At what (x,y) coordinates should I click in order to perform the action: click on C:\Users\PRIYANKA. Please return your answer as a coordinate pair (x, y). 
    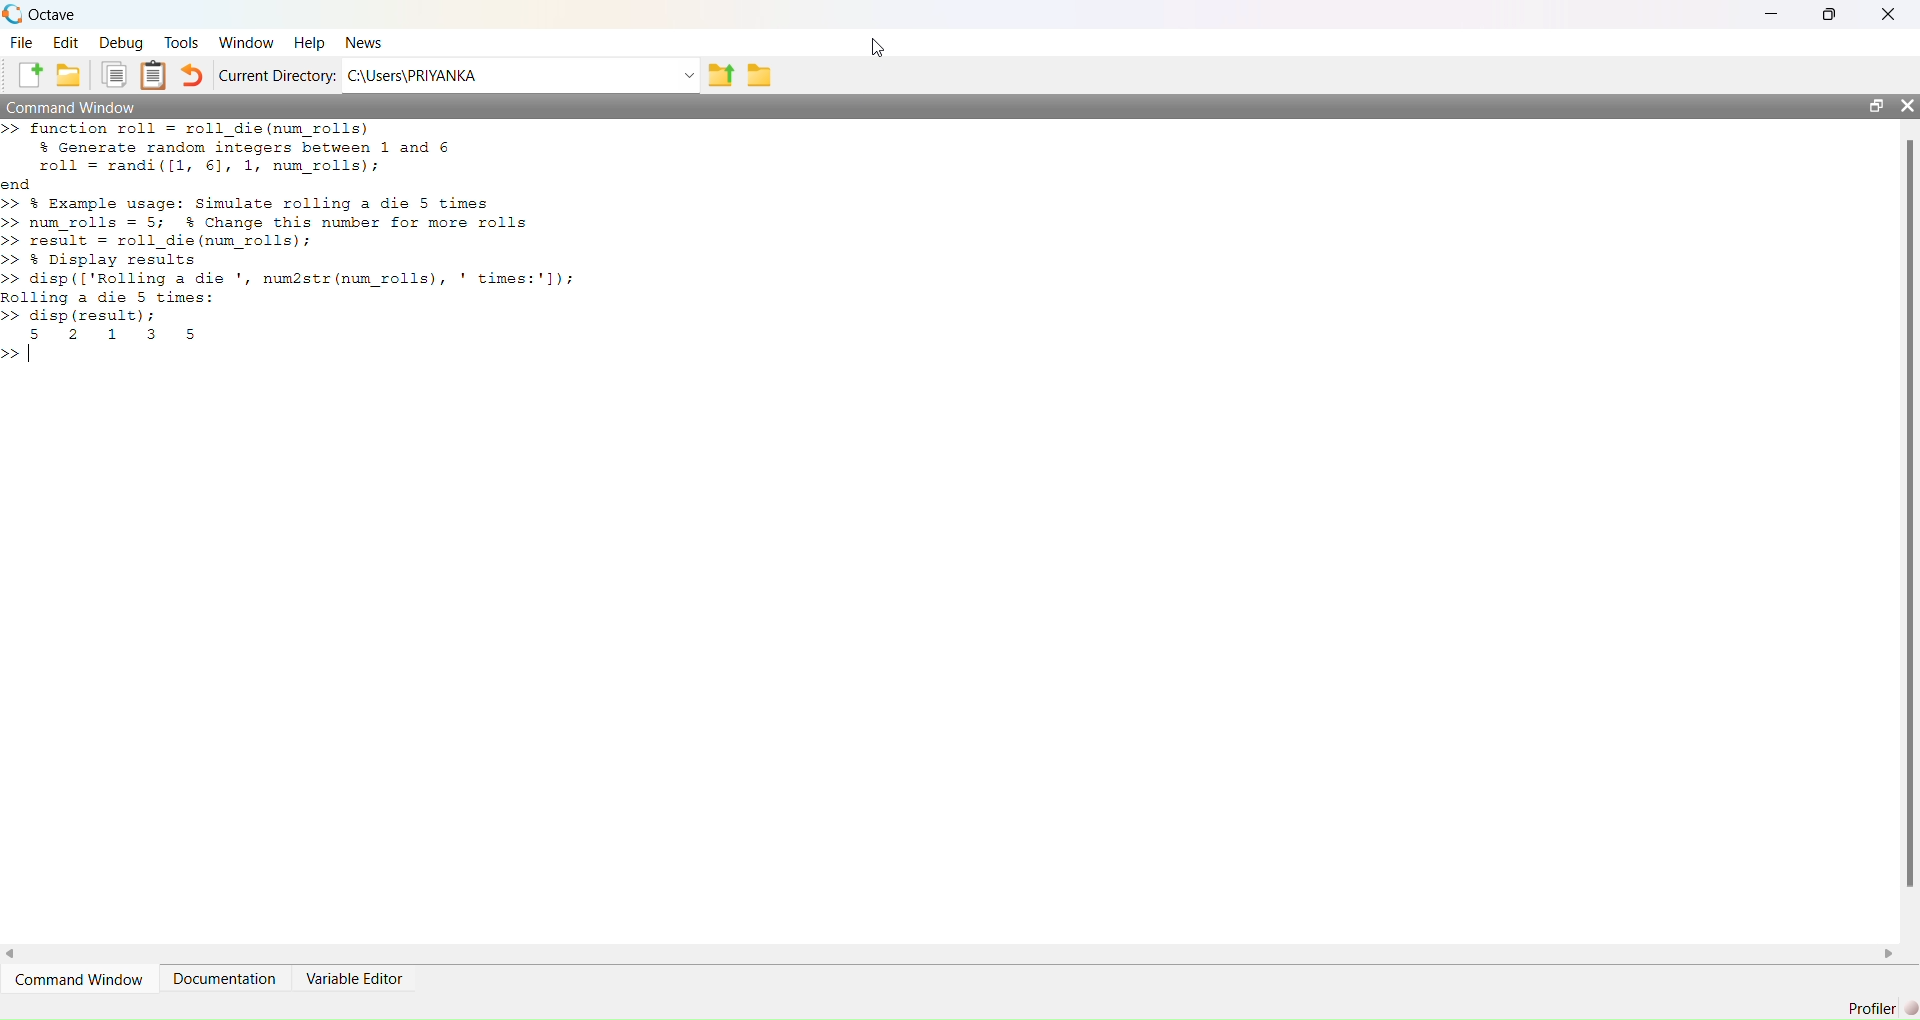
    Looking at the image, I should click on (413, 77).